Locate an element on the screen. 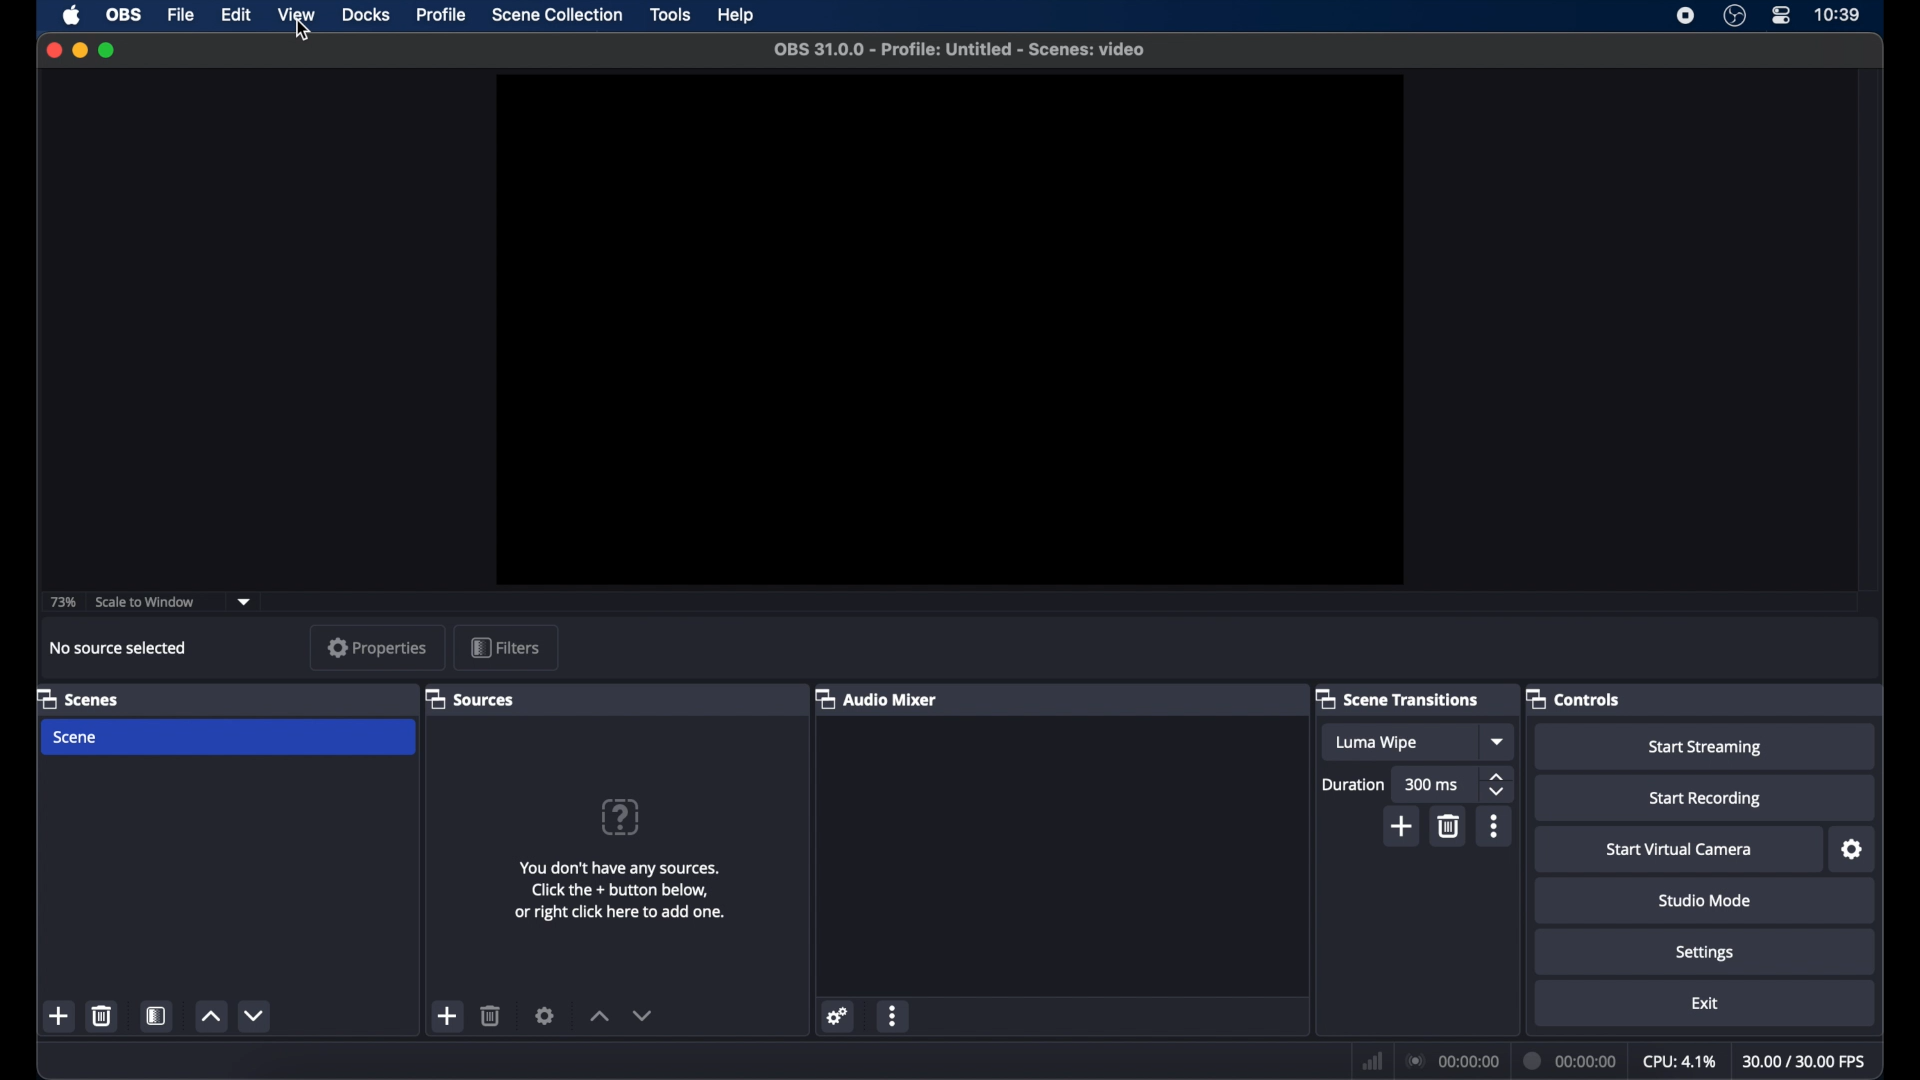 This screenshot has width=1920, height=1080. 73% is located at coordinates (62, 602).